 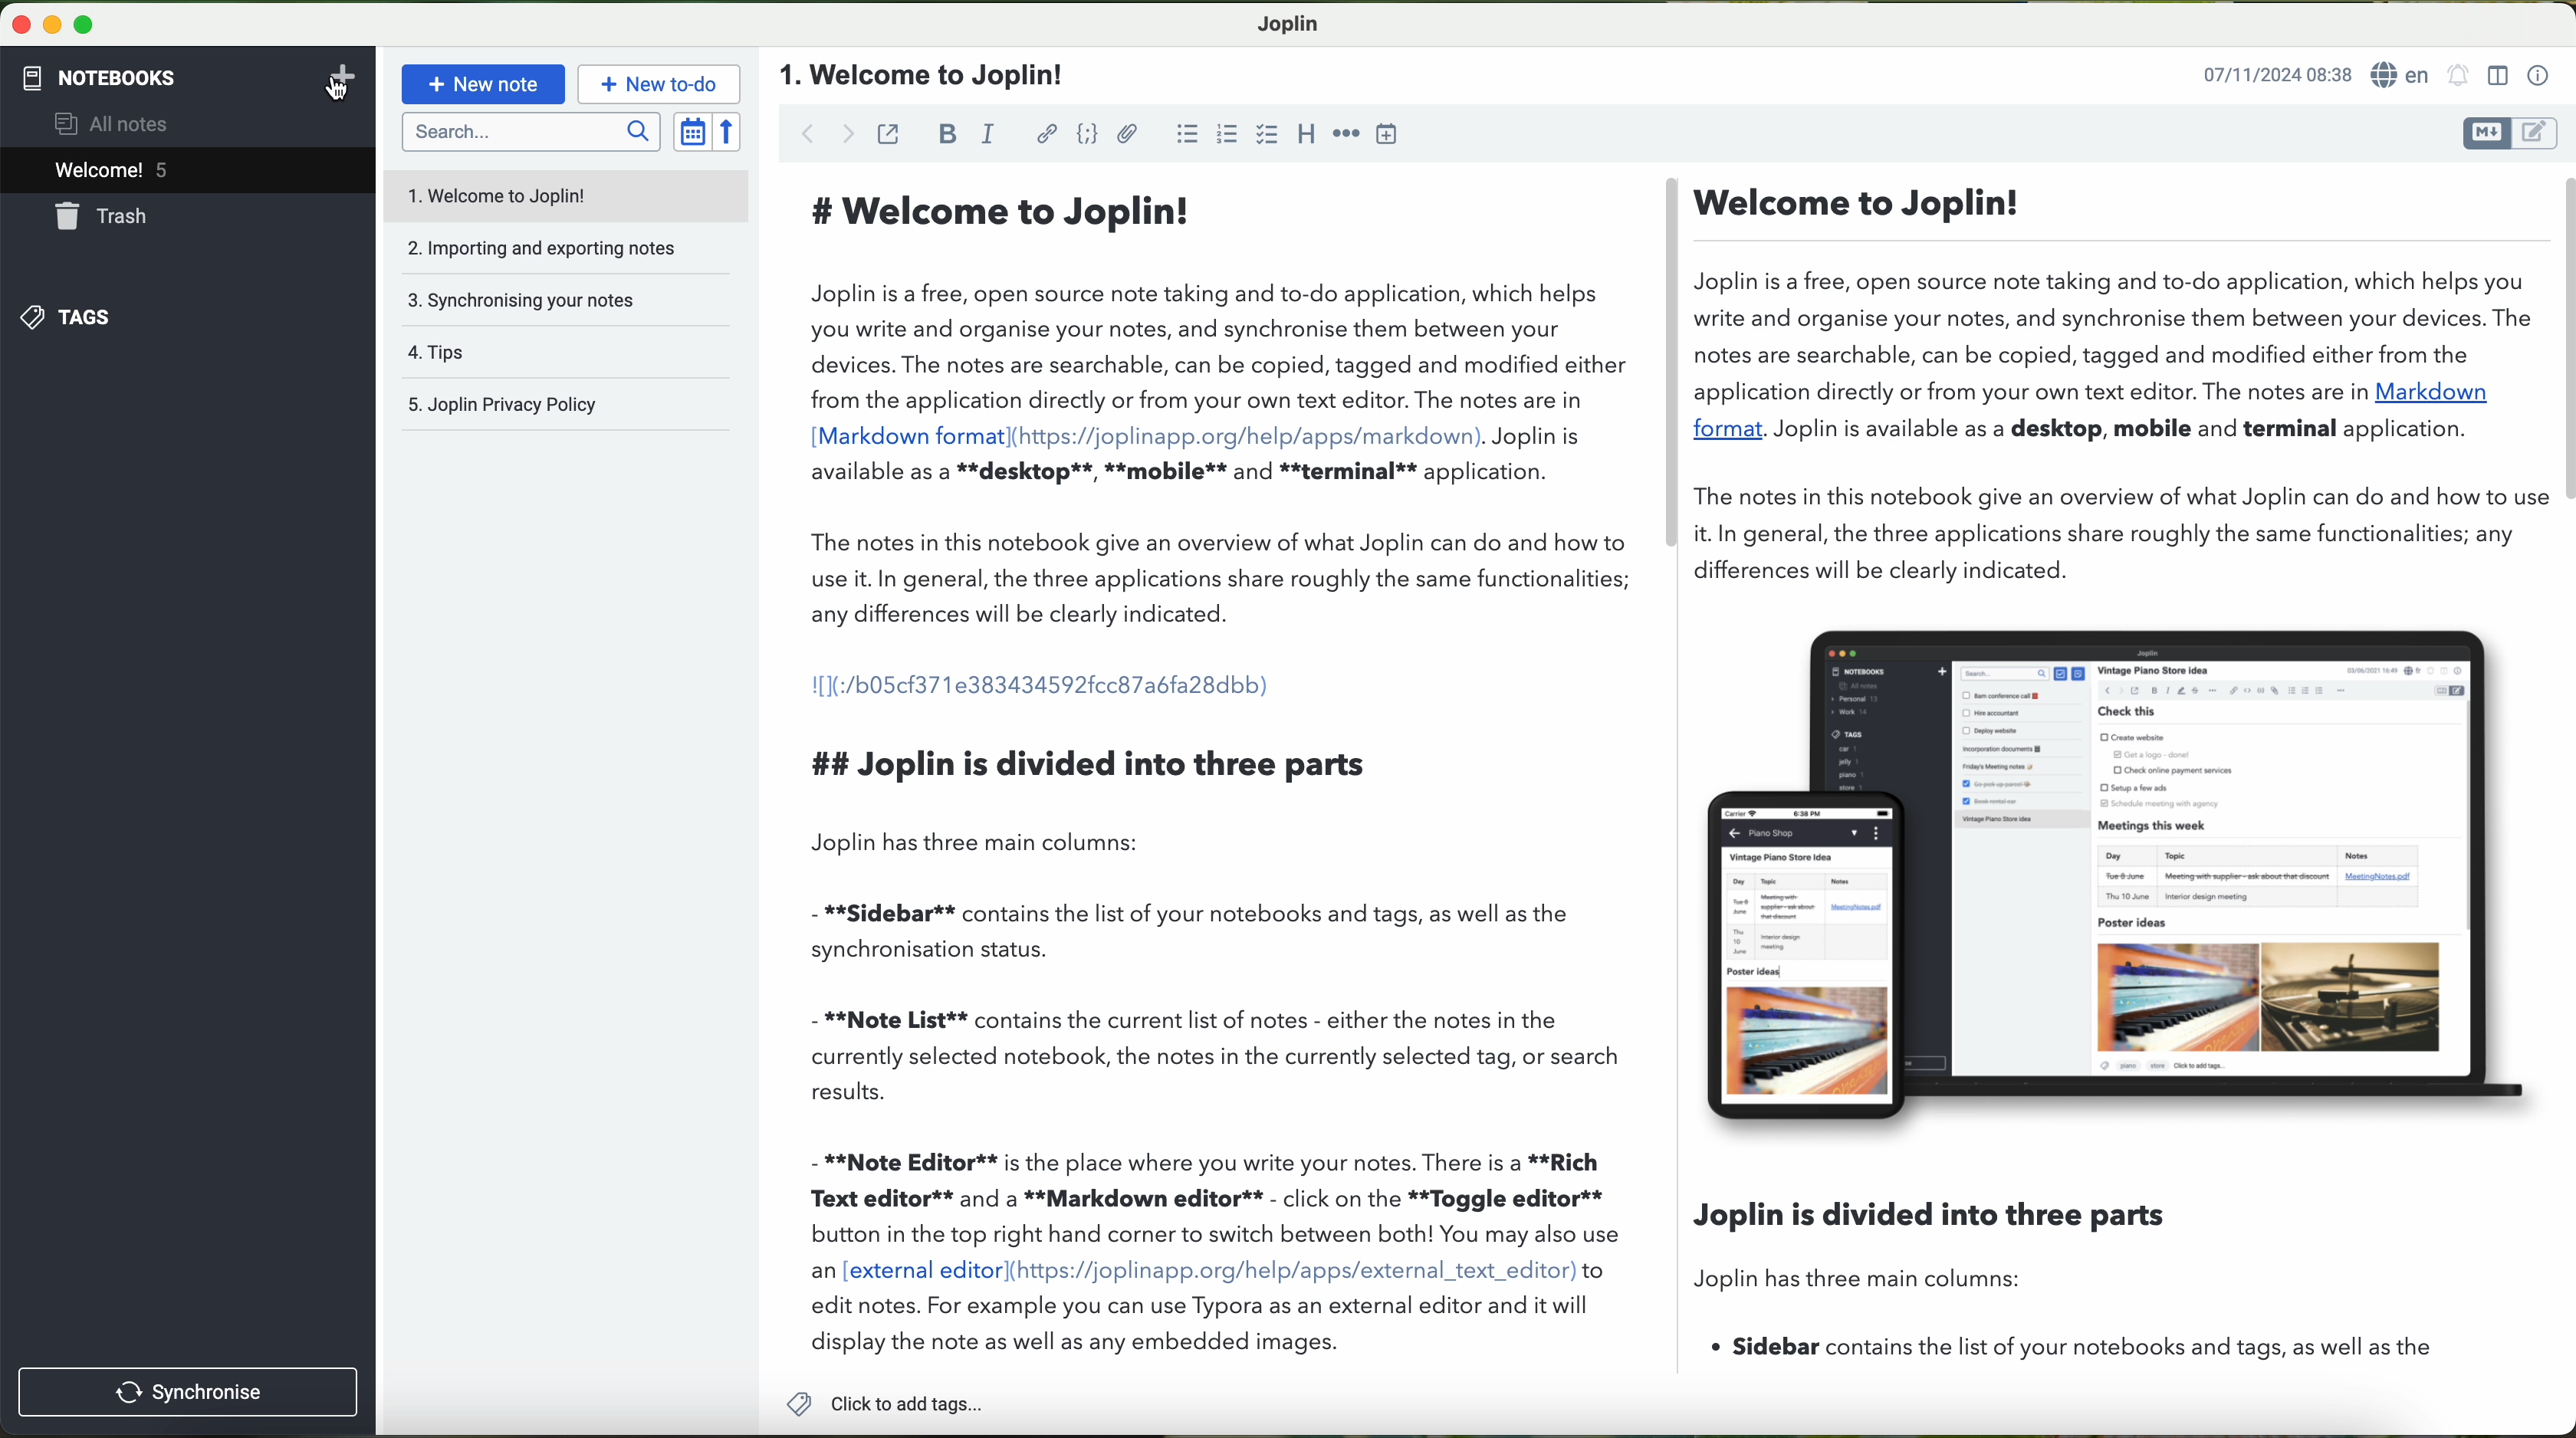 I want to click on italic, so click(x=989, y=135).